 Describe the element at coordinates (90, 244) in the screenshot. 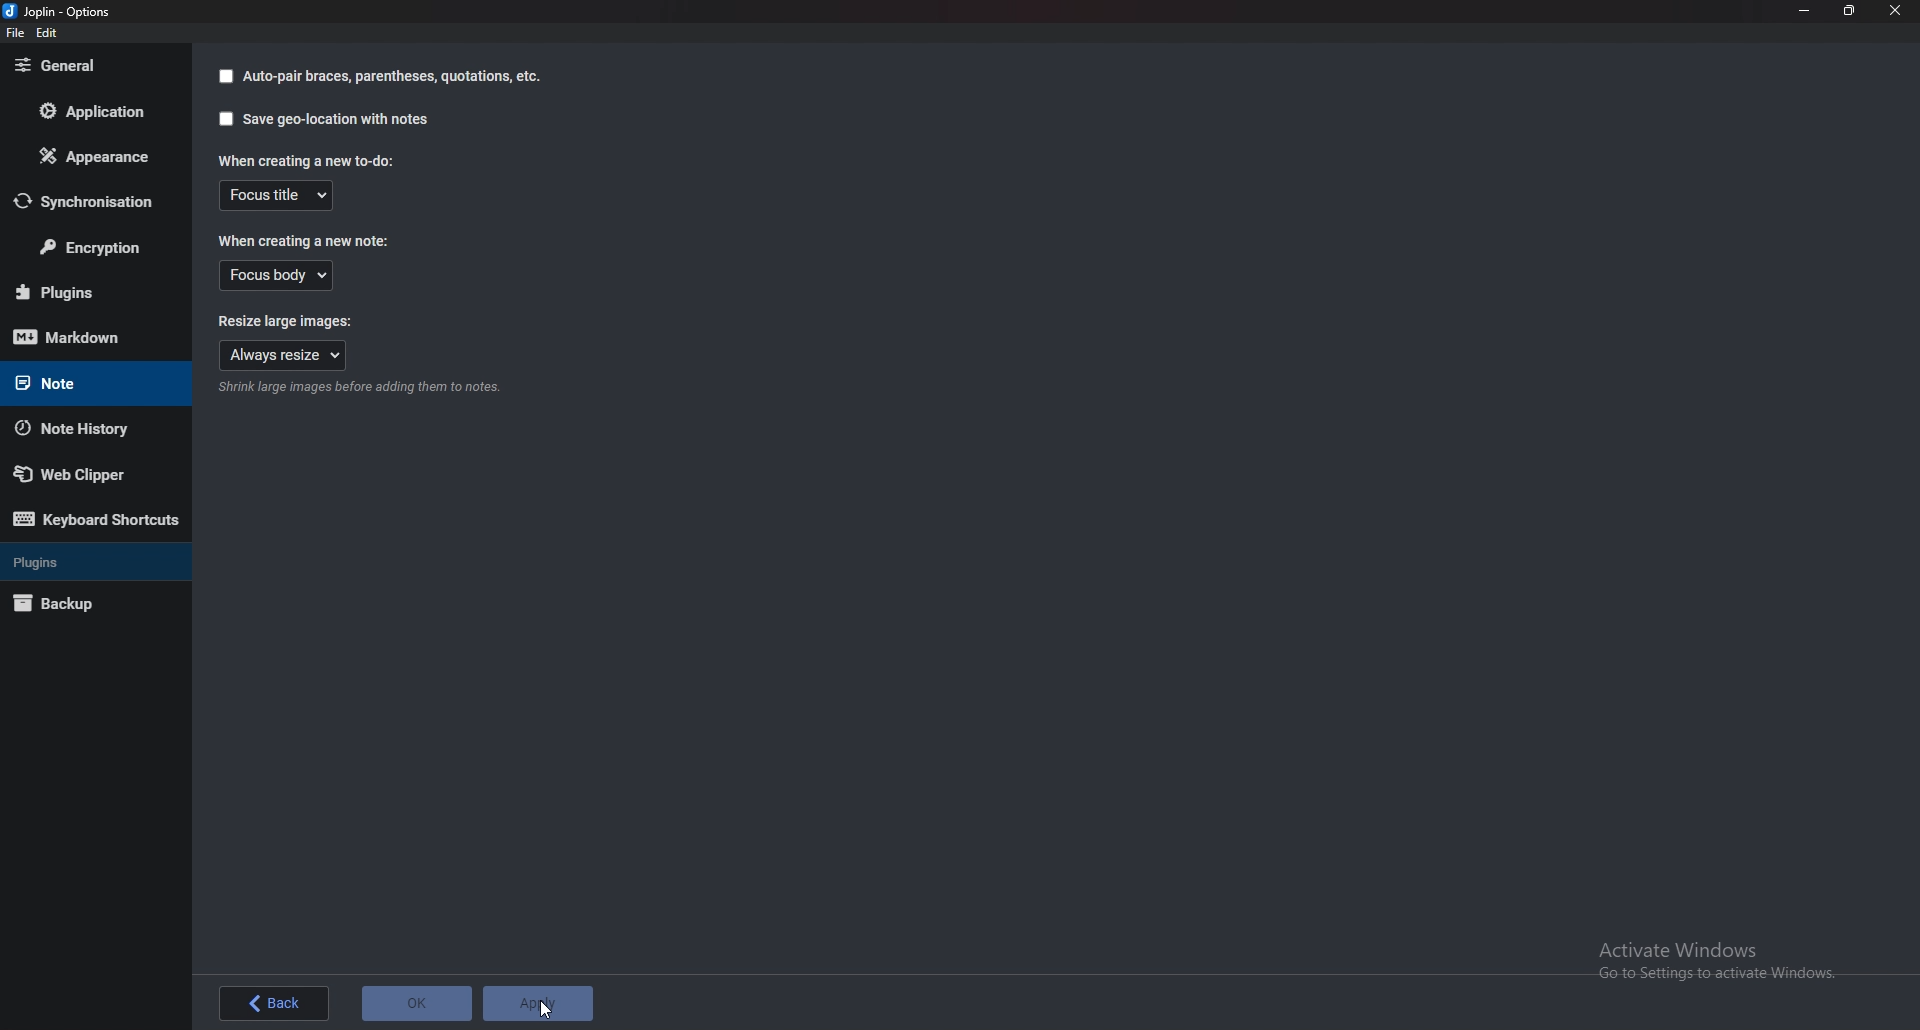

I see `encryption` at that location.